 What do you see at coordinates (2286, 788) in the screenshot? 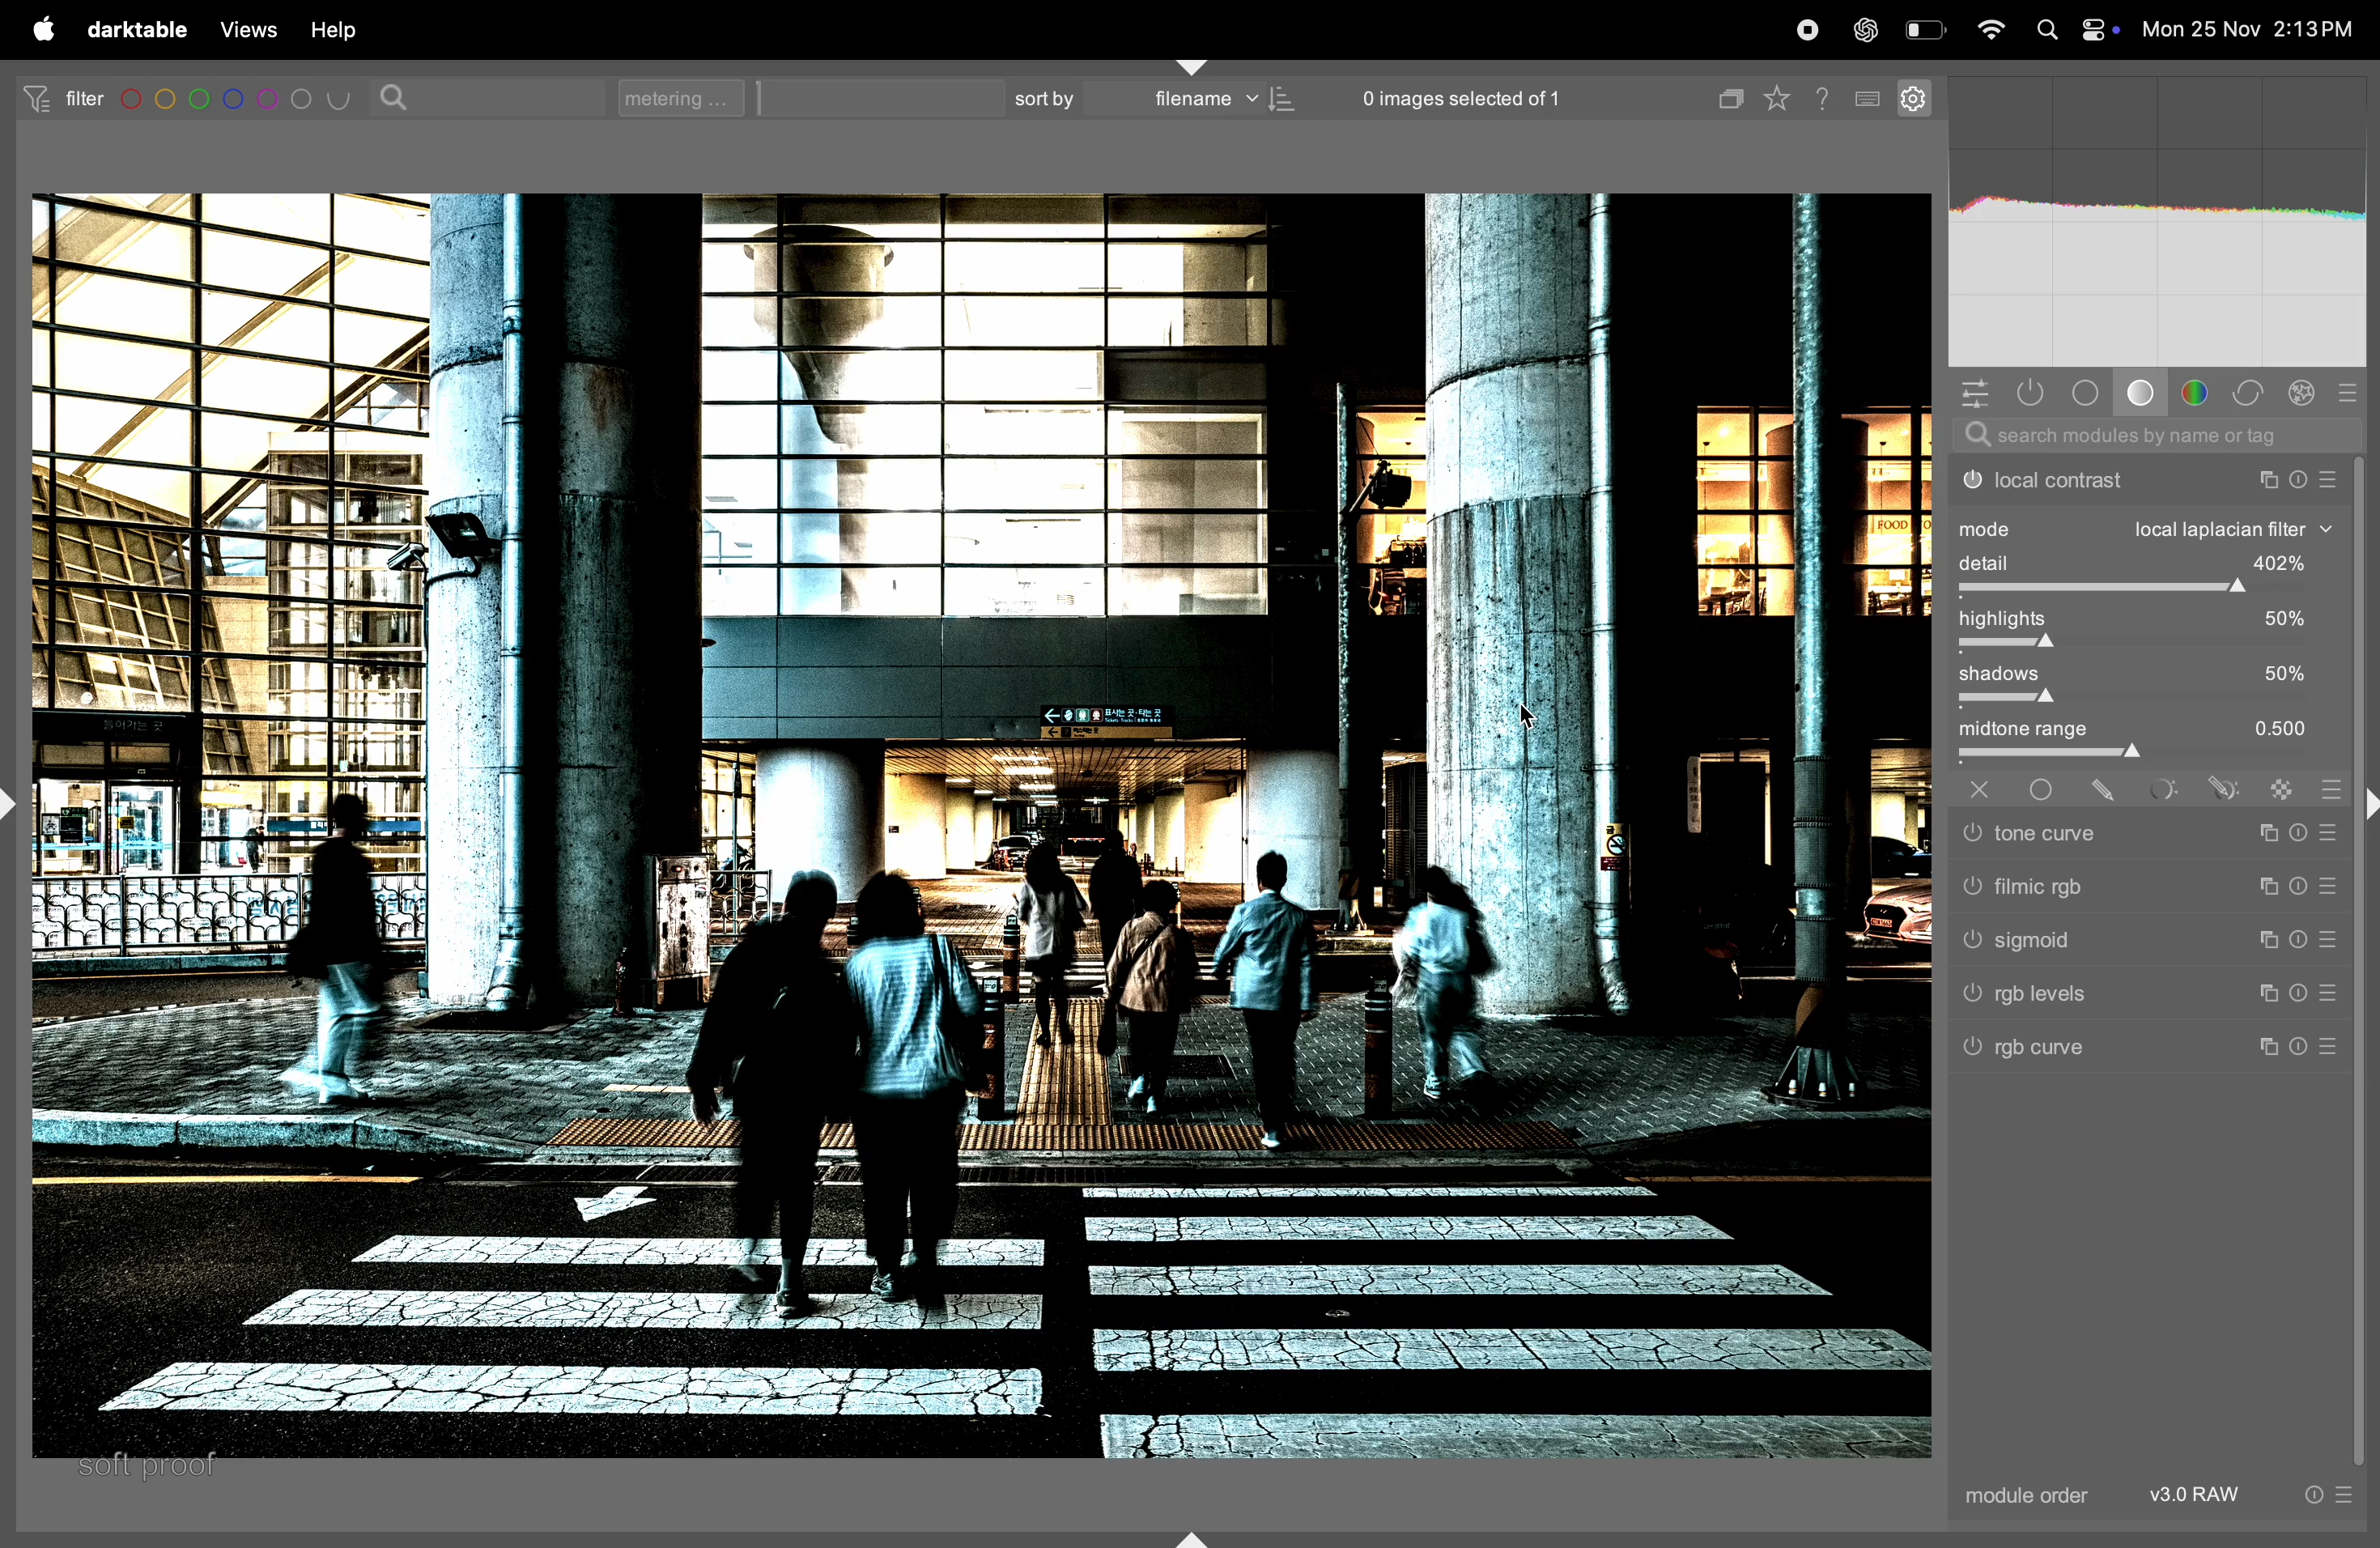
I see `raster mask` at bounding box center [2286, 788].